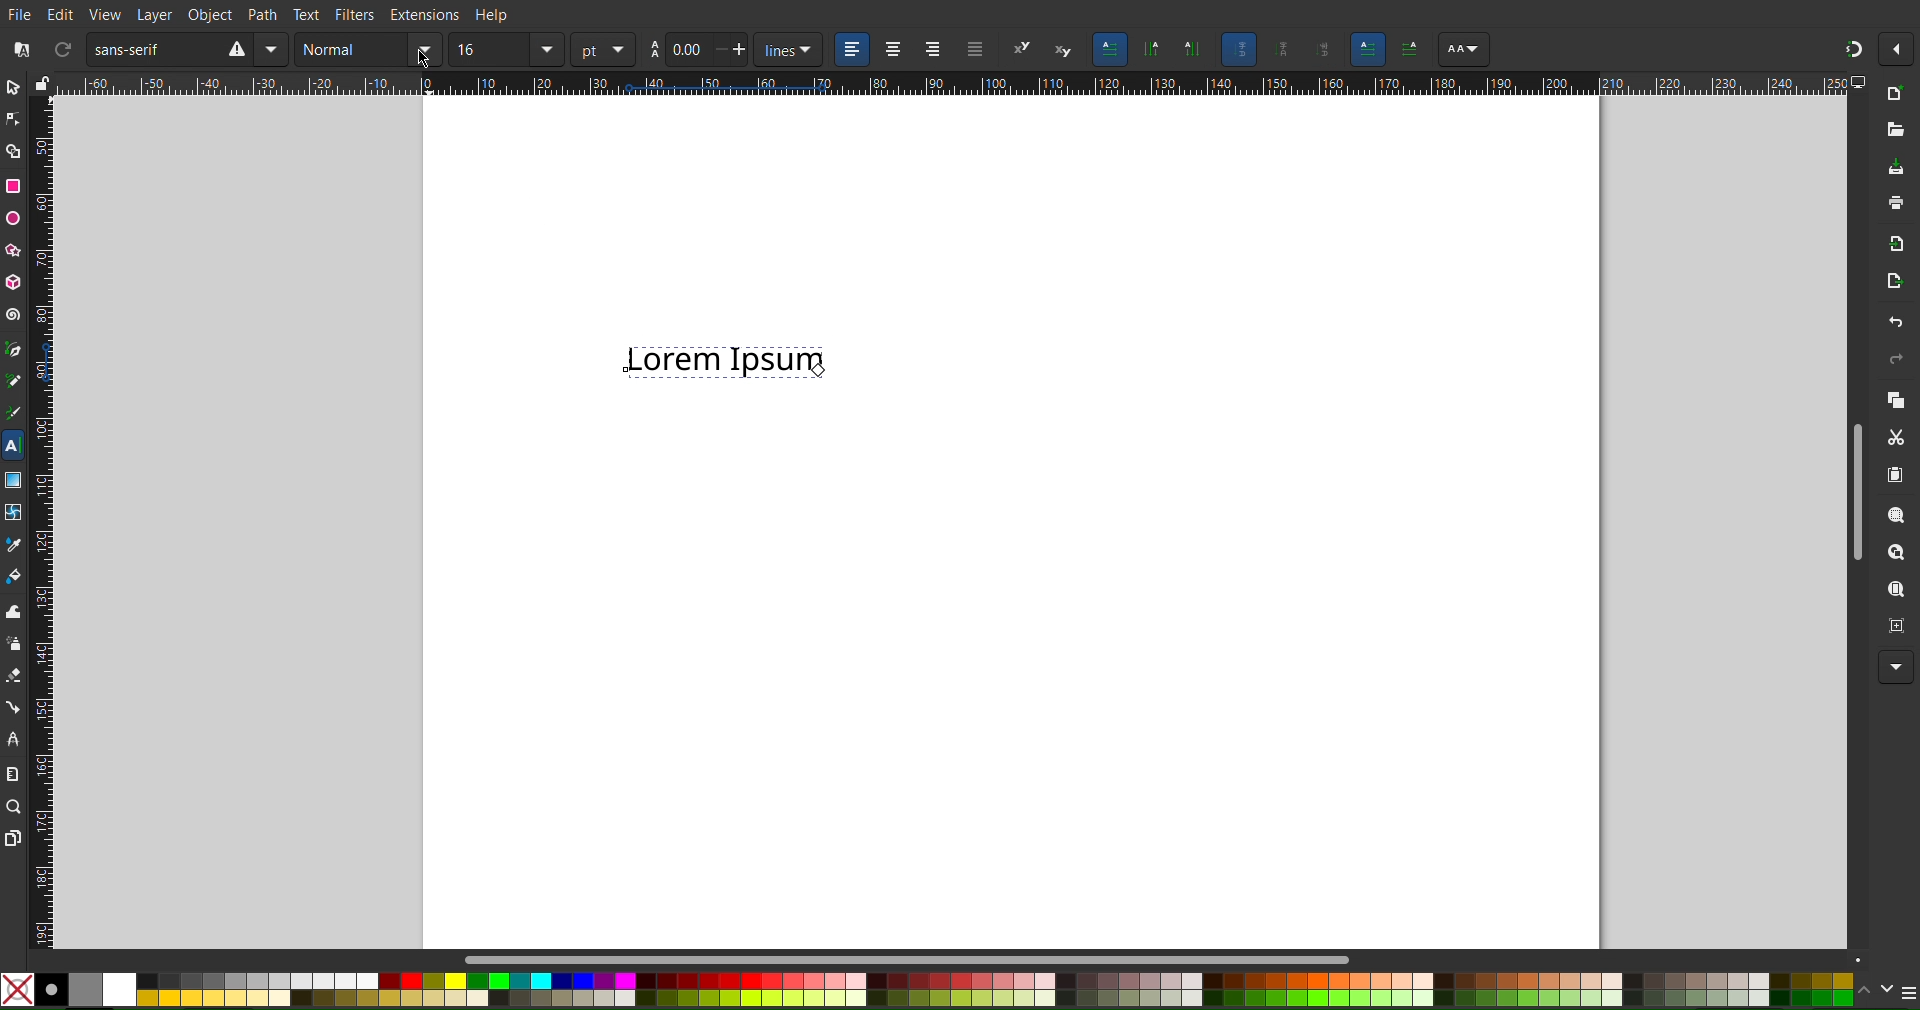 This screenshot has height=1010, width=1920. I want to click on Colors, so click(929, 988).